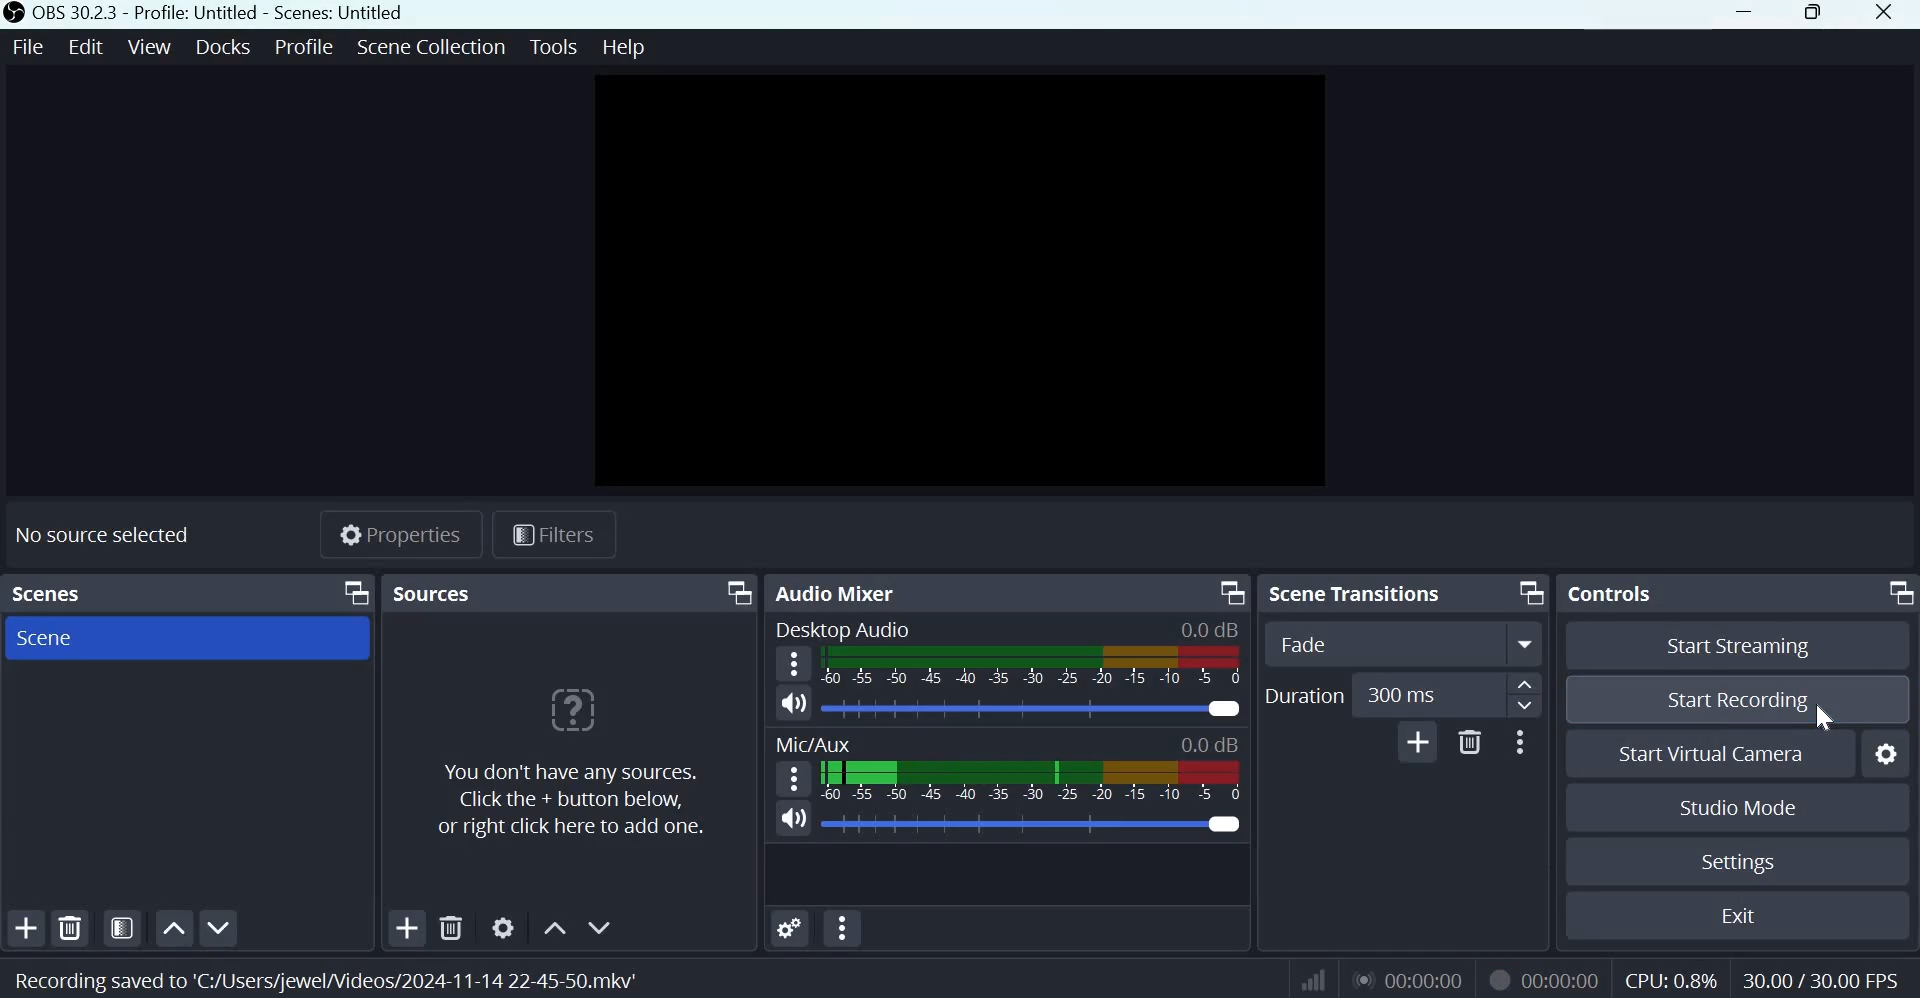  Describe the element at coordinates (1820, 979) in the screenshot. I see `30.00/30.00 FPS` at that location.